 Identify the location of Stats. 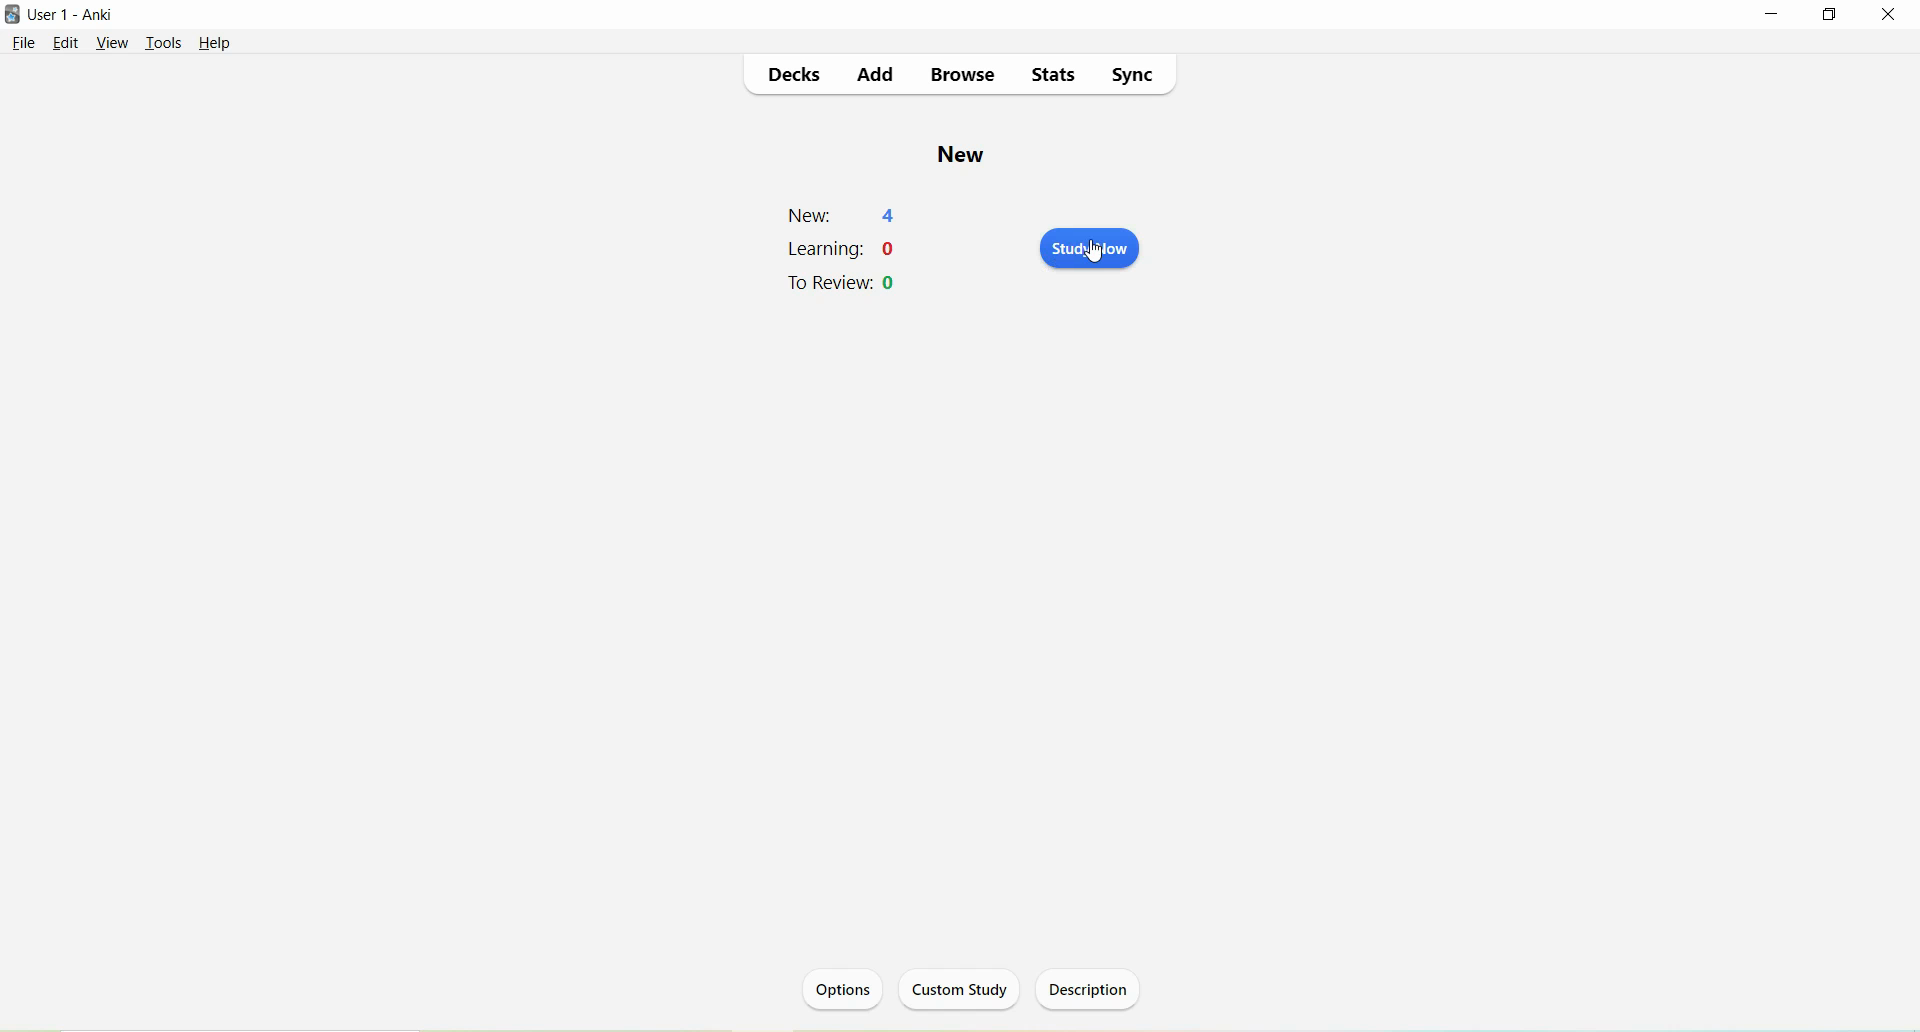
(1054, 77).